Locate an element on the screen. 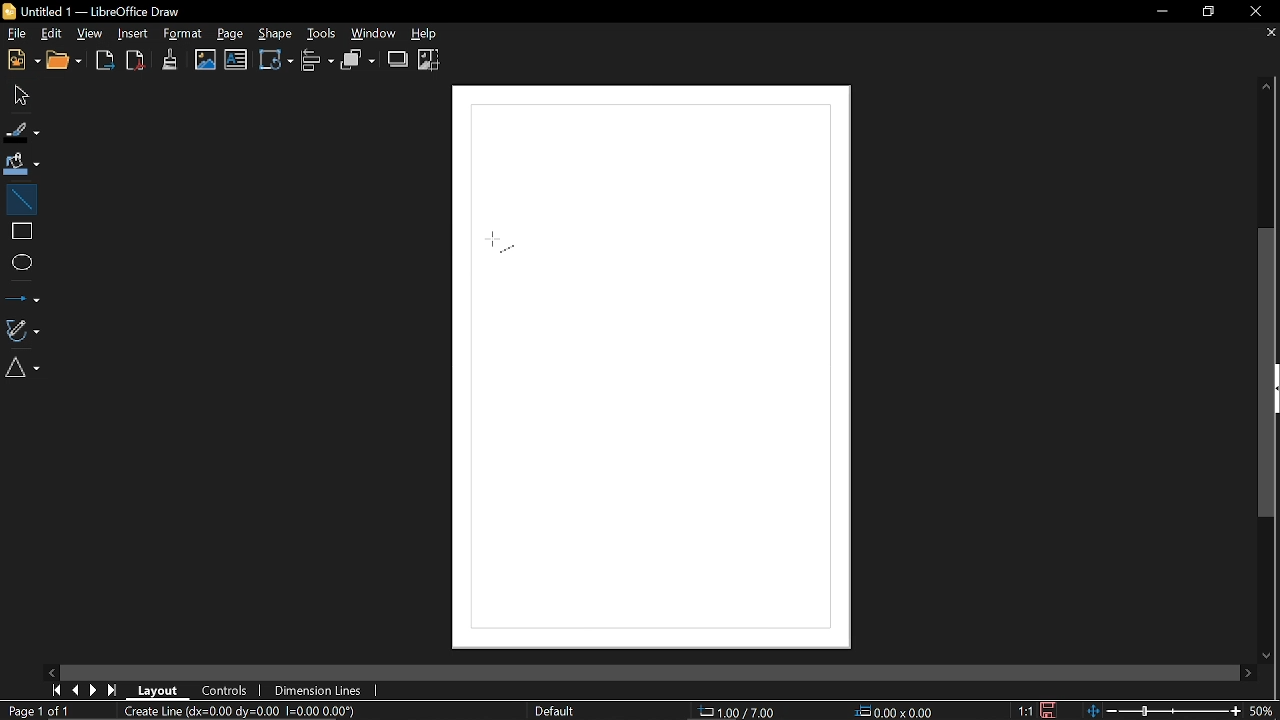 The height and width of the screenshot is (720, 1280). Select is located at coordinates (19, 96).